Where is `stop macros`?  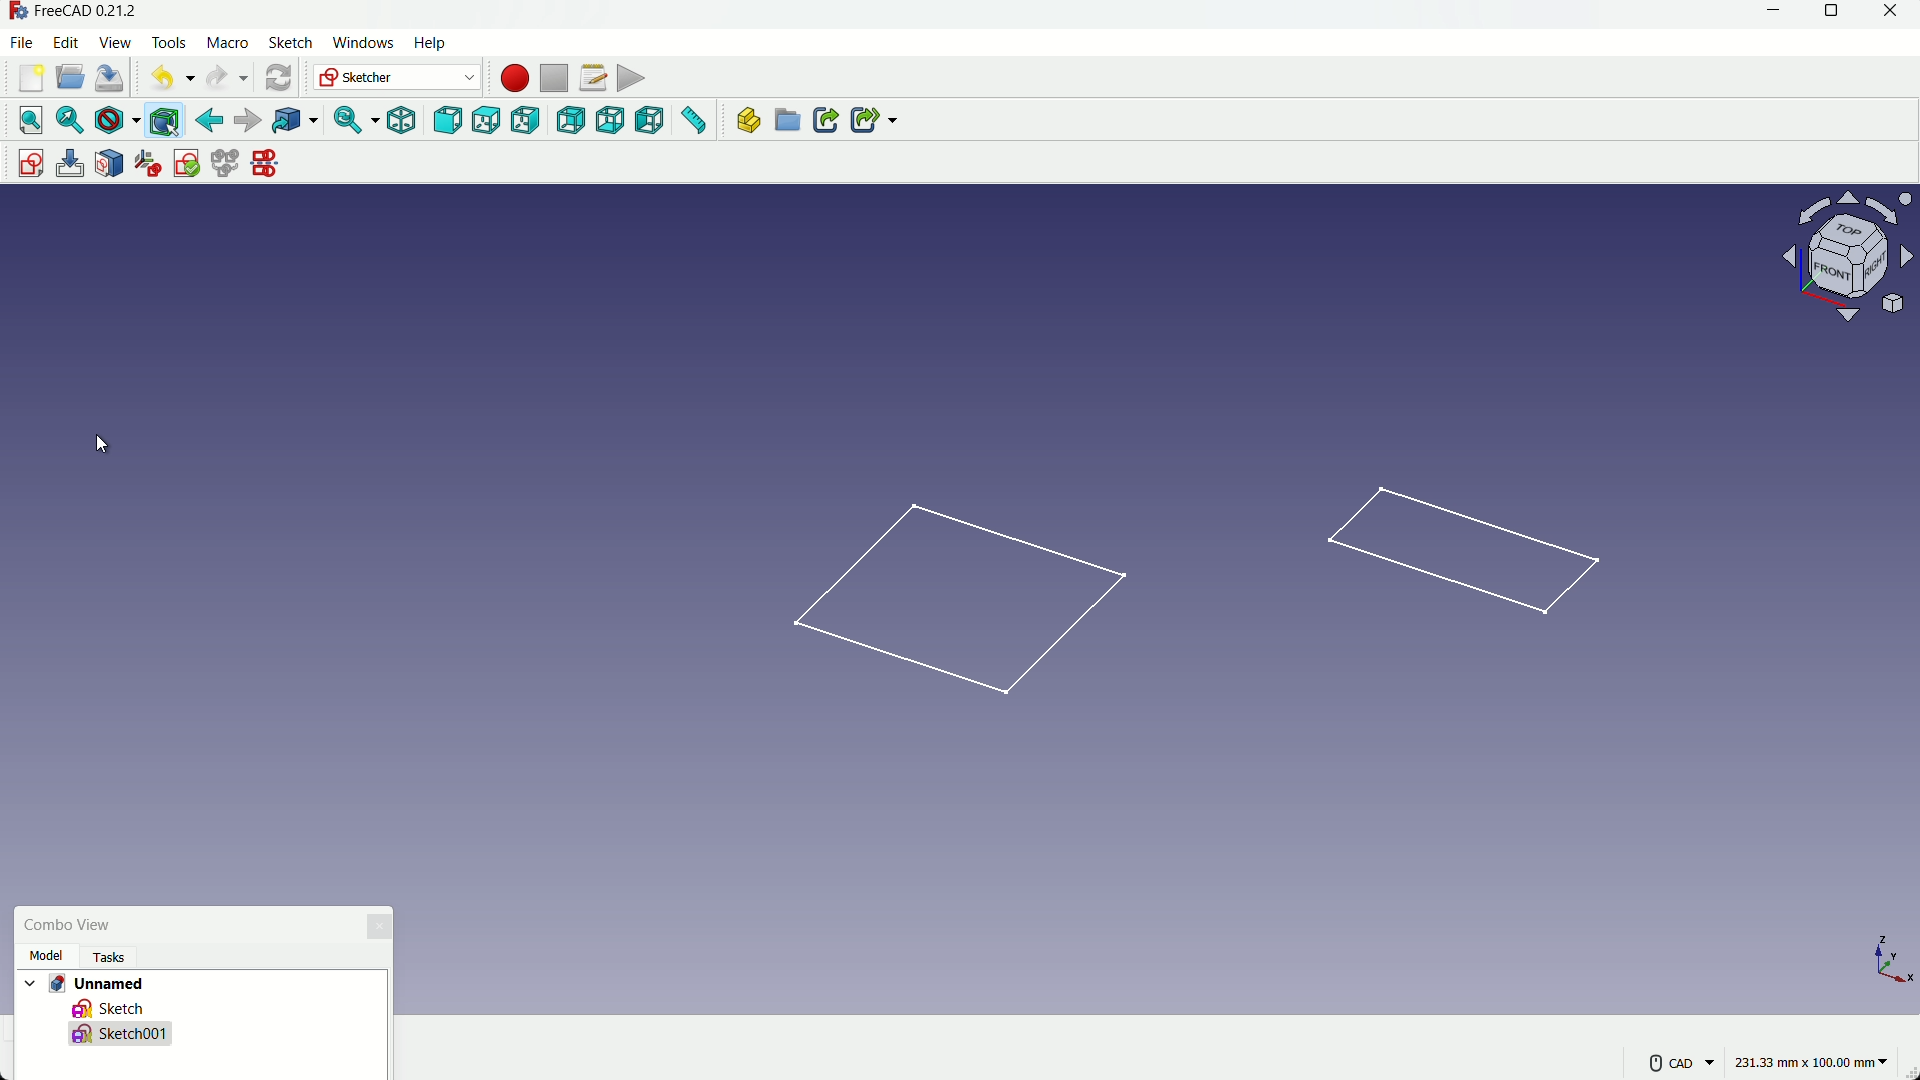
stop macros is located at coordinates (553, 79).